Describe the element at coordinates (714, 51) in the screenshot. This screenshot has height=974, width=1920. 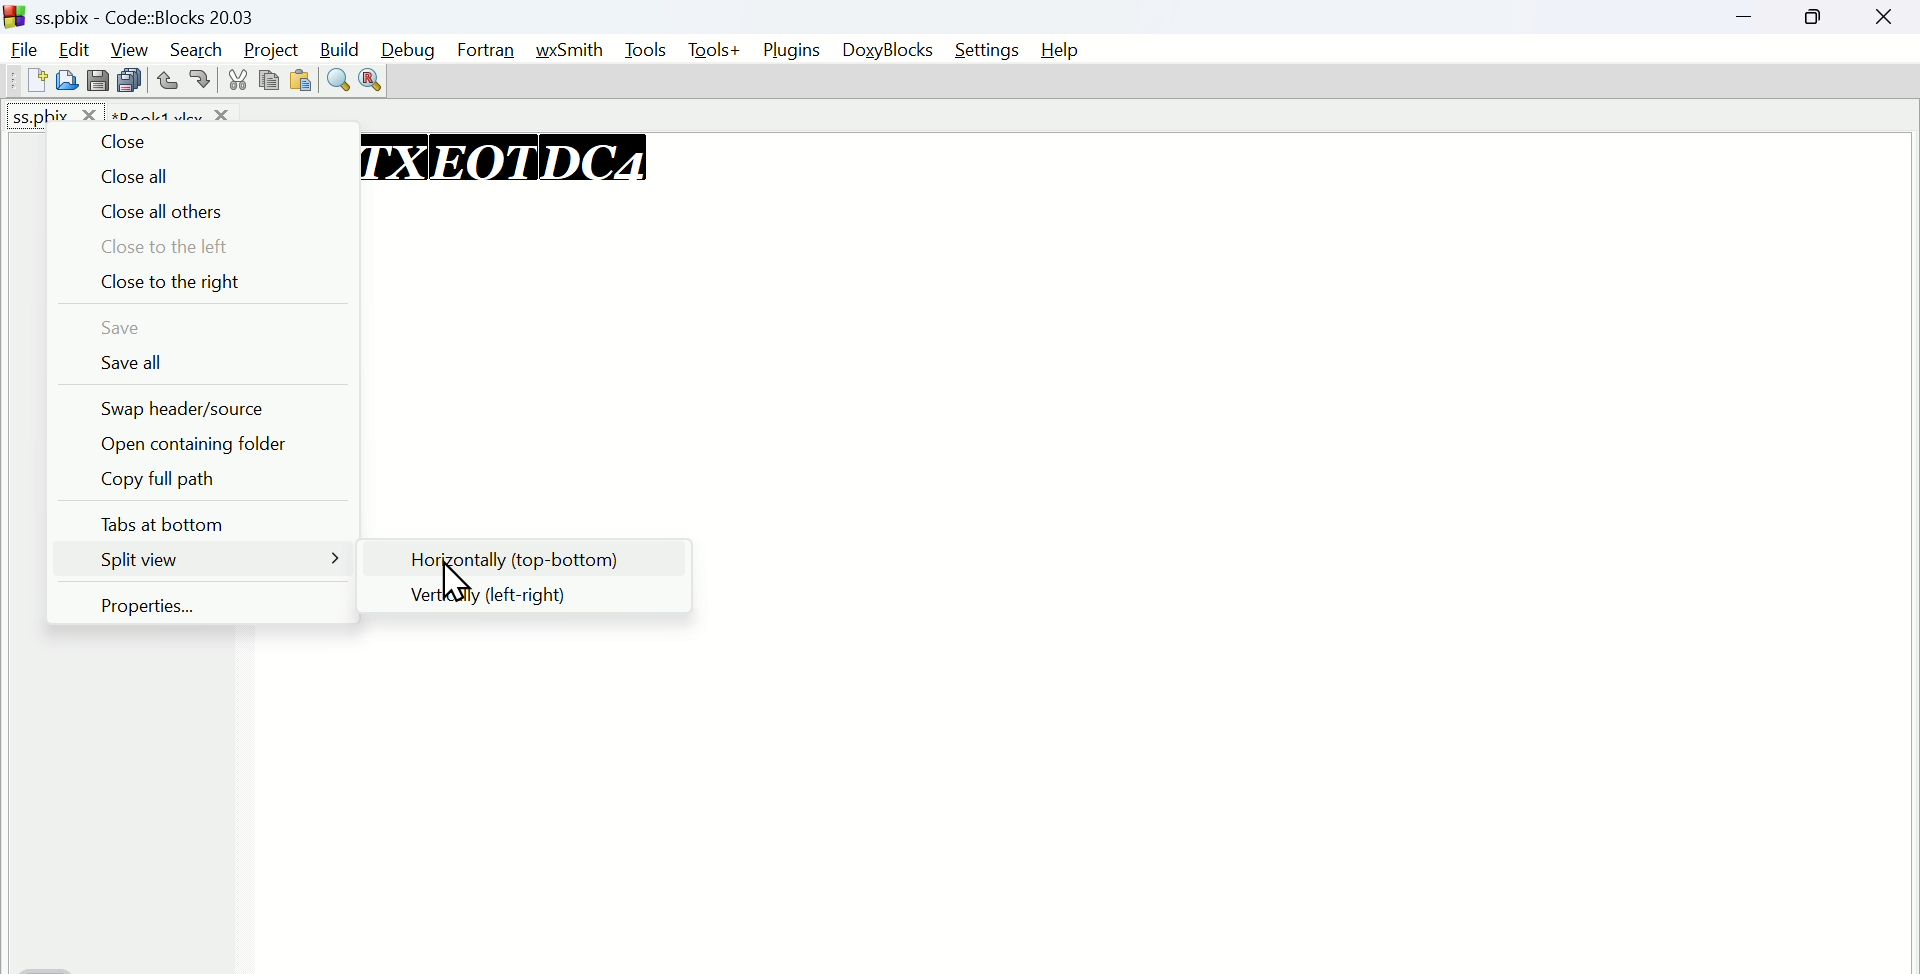
I see `Tools+` at that location.